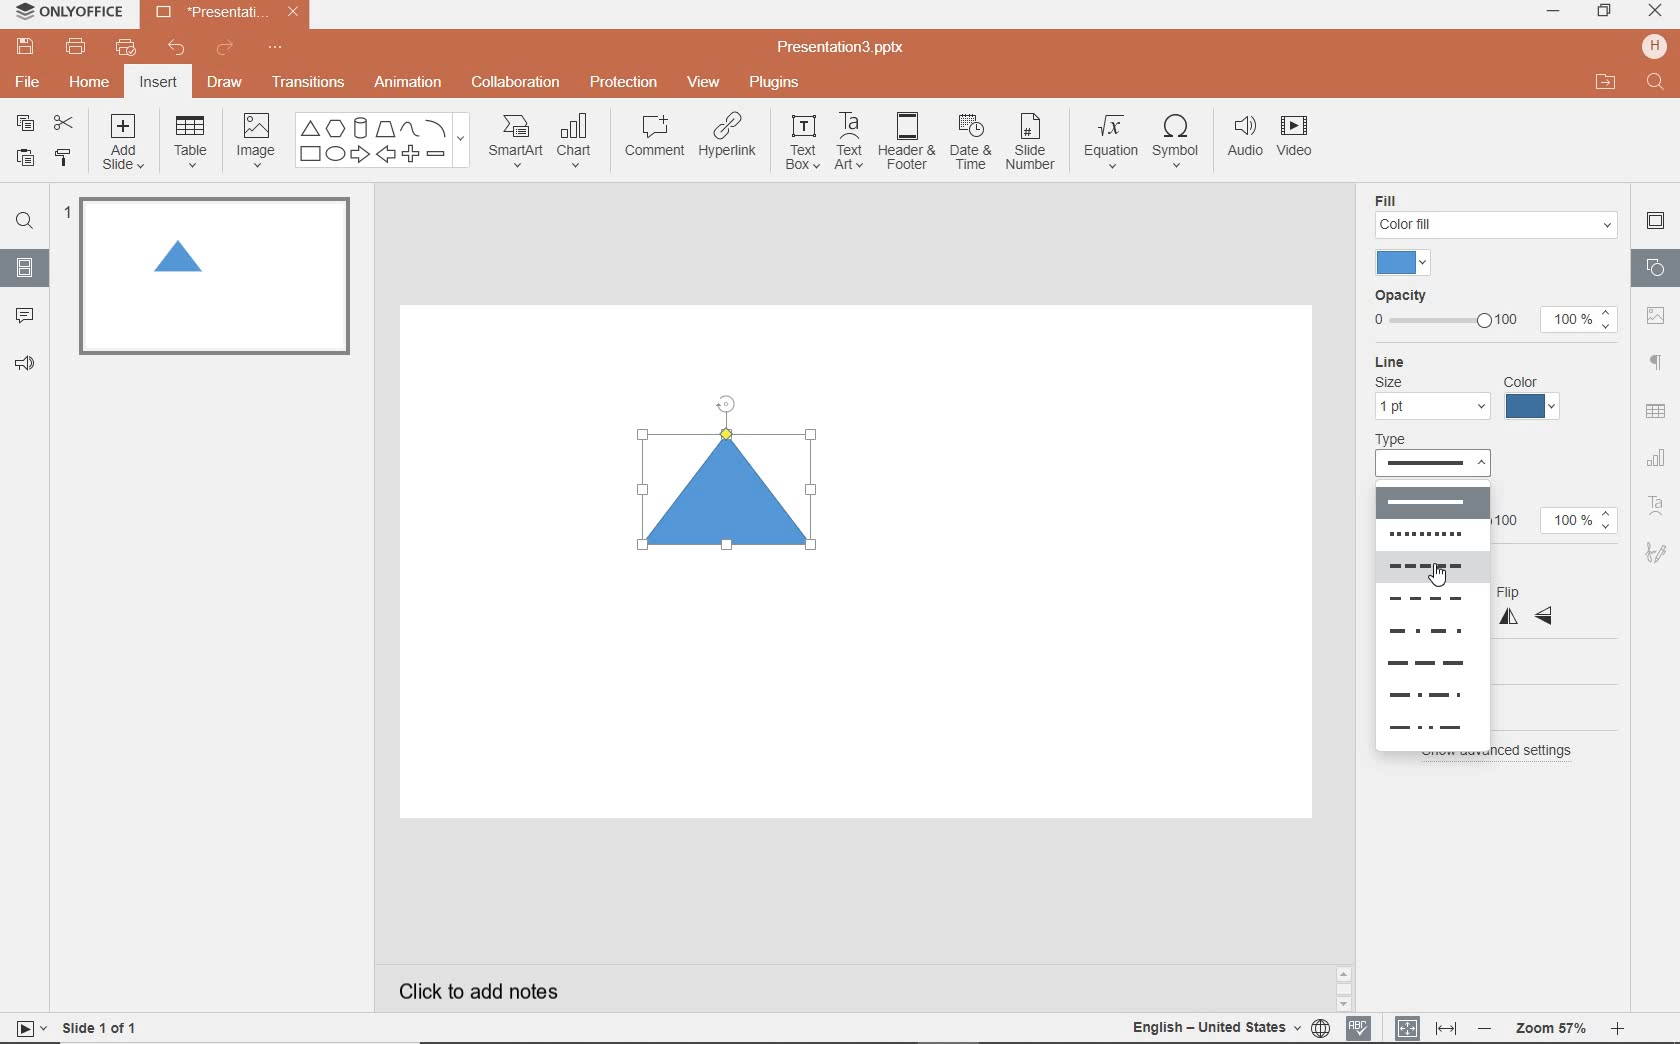 The image size is (1680, 1044). I want to click on Line settings, so click(1467, 389).